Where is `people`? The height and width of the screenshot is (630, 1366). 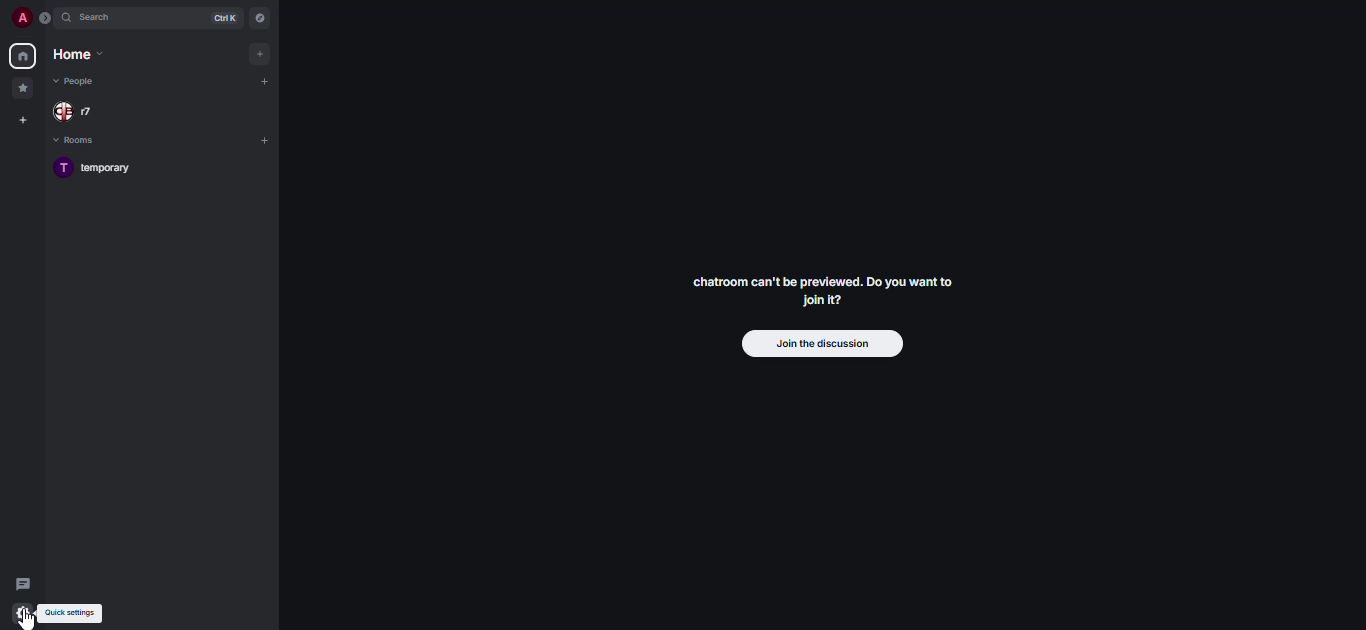
people is located at coordinates (80, 112).